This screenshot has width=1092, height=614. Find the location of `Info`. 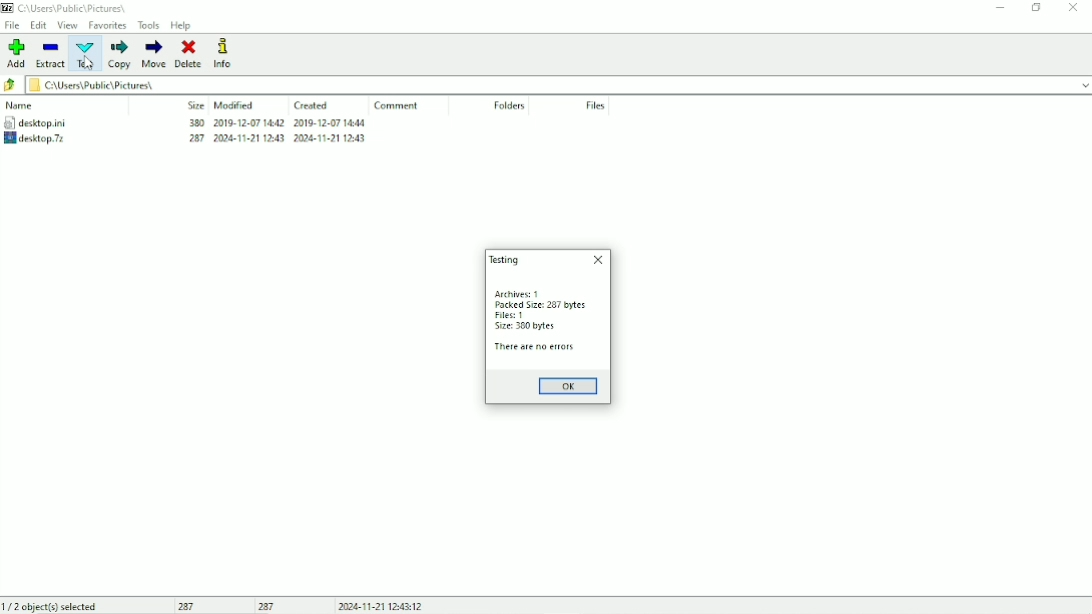

Info is located at coordinates (222, 53).